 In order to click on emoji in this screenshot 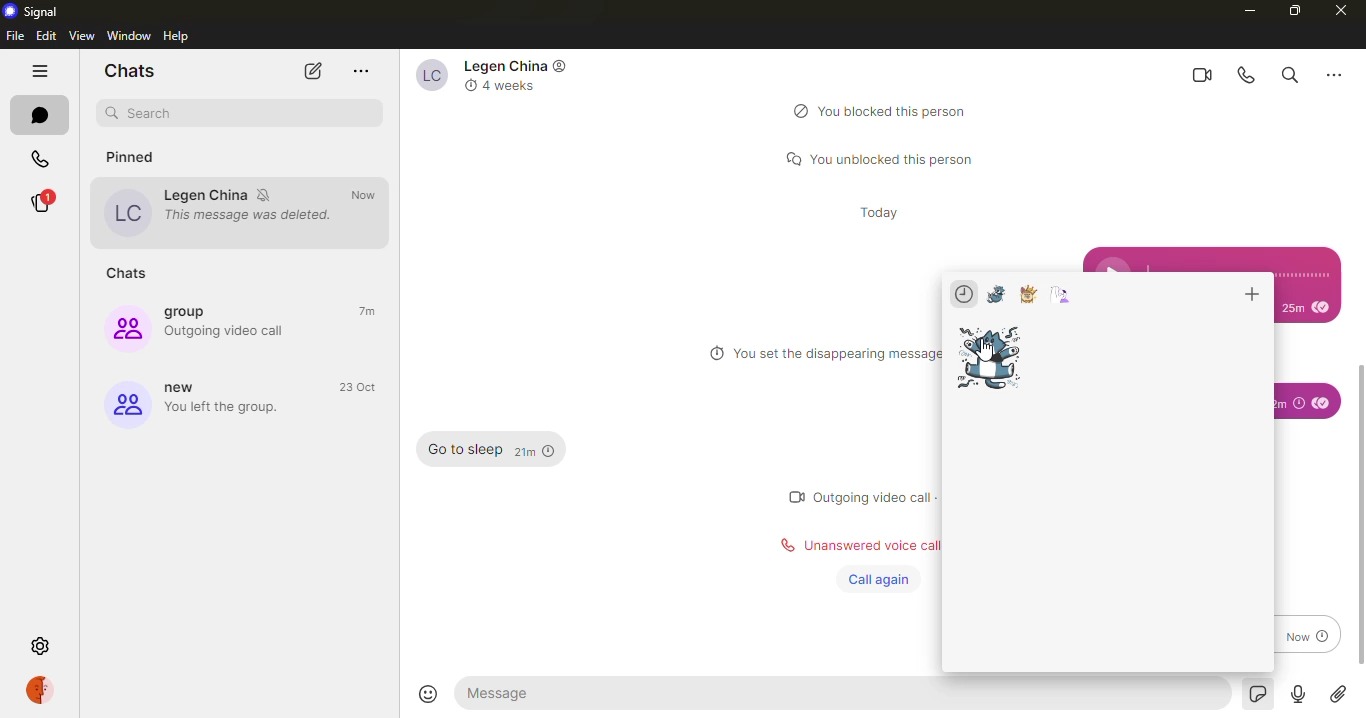, I will do `click(427, 694)`.